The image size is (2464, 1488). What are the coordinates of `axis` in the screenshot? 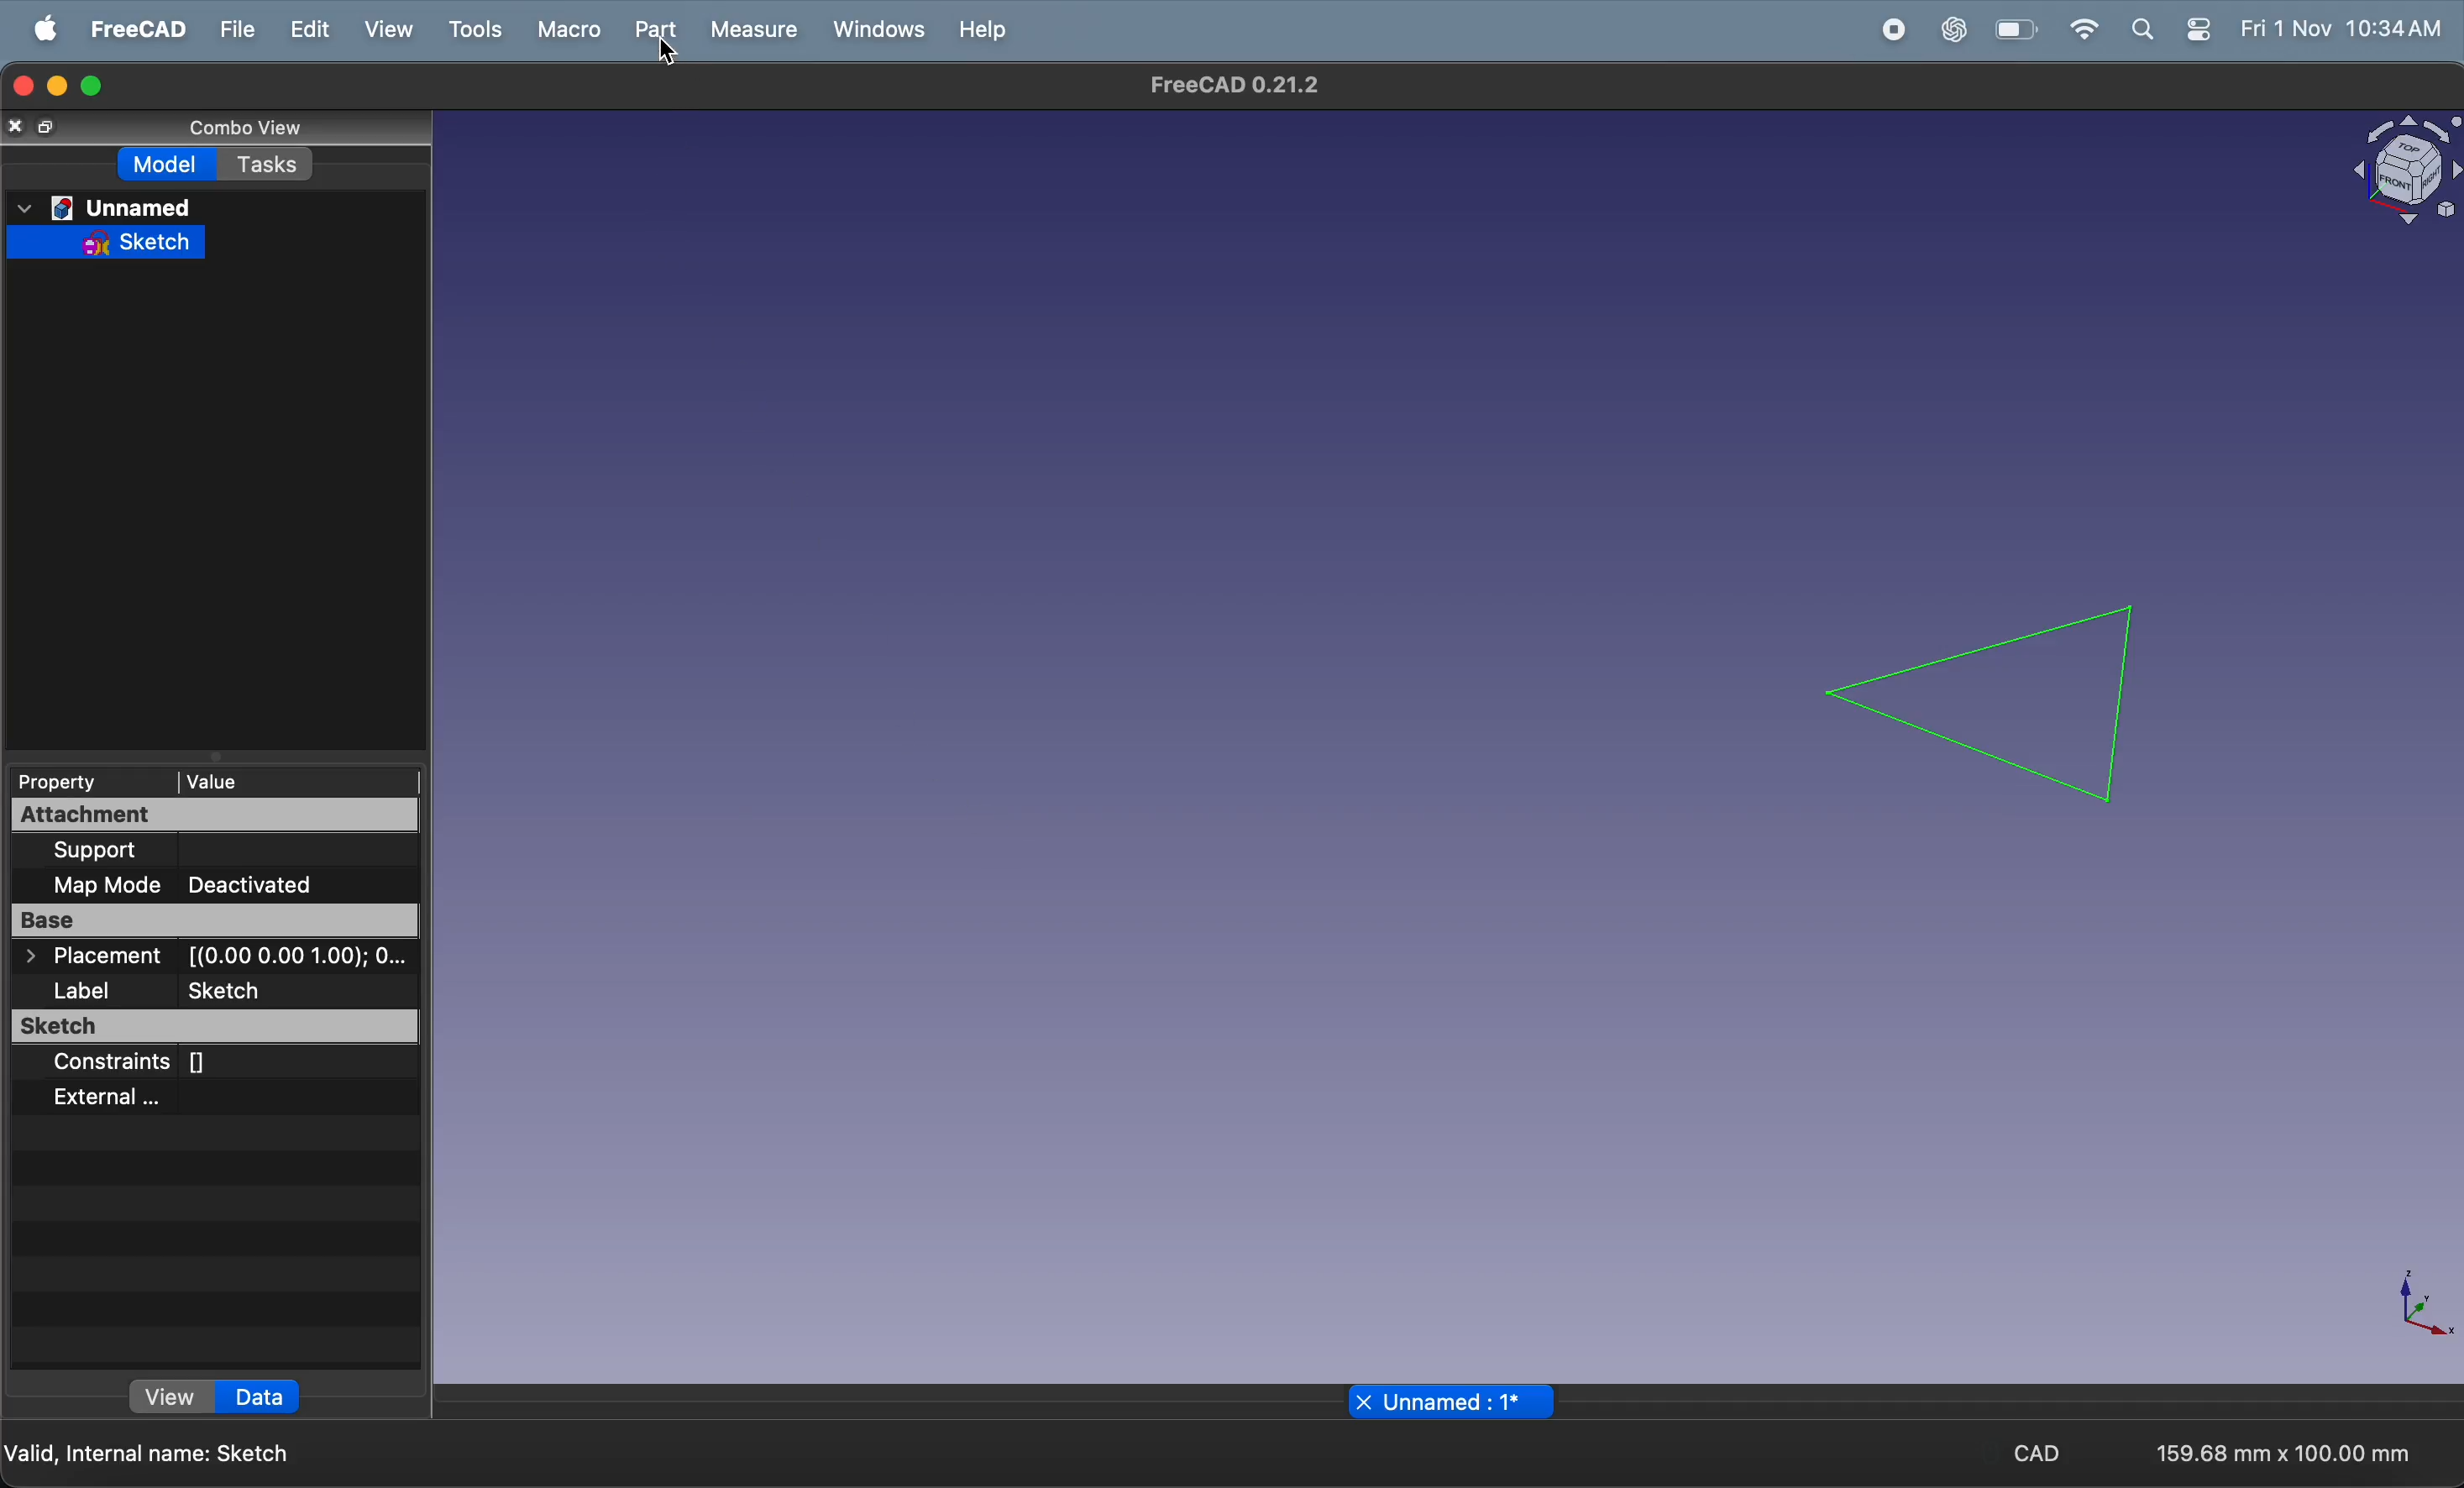 It's located at (2428, 1308).